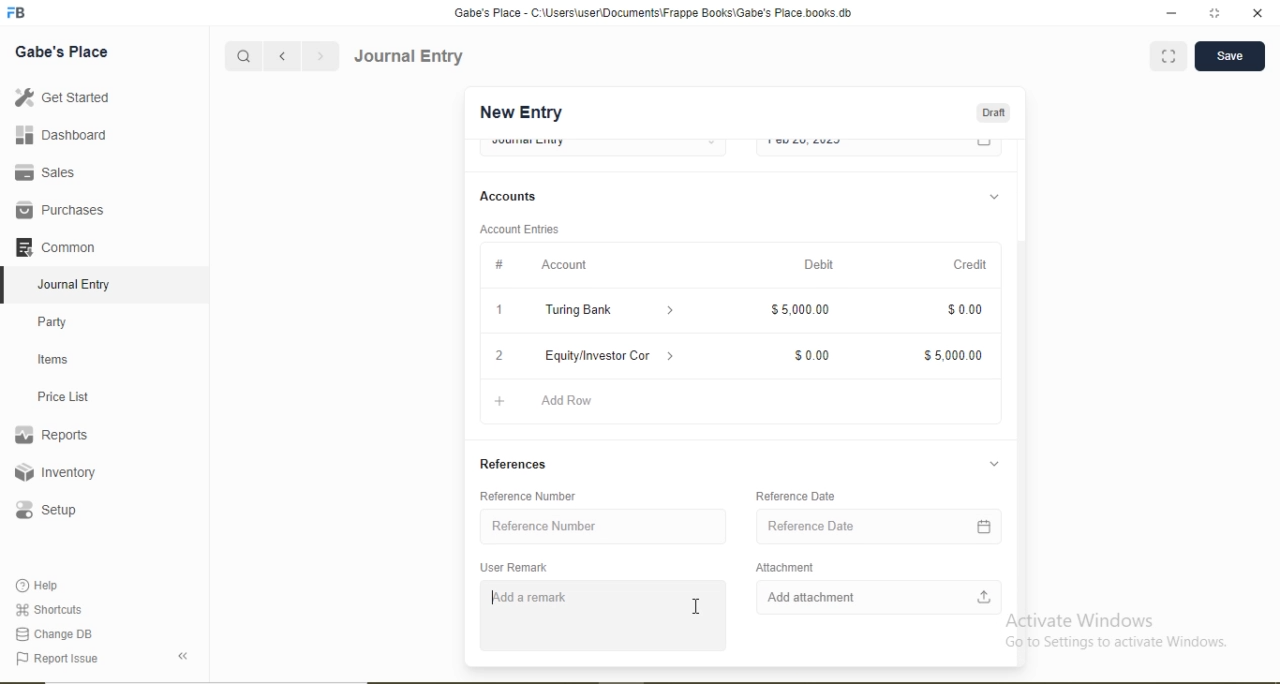 This screenshot has width=1280, height=684. I want to click on Reports, so click(51, 435).